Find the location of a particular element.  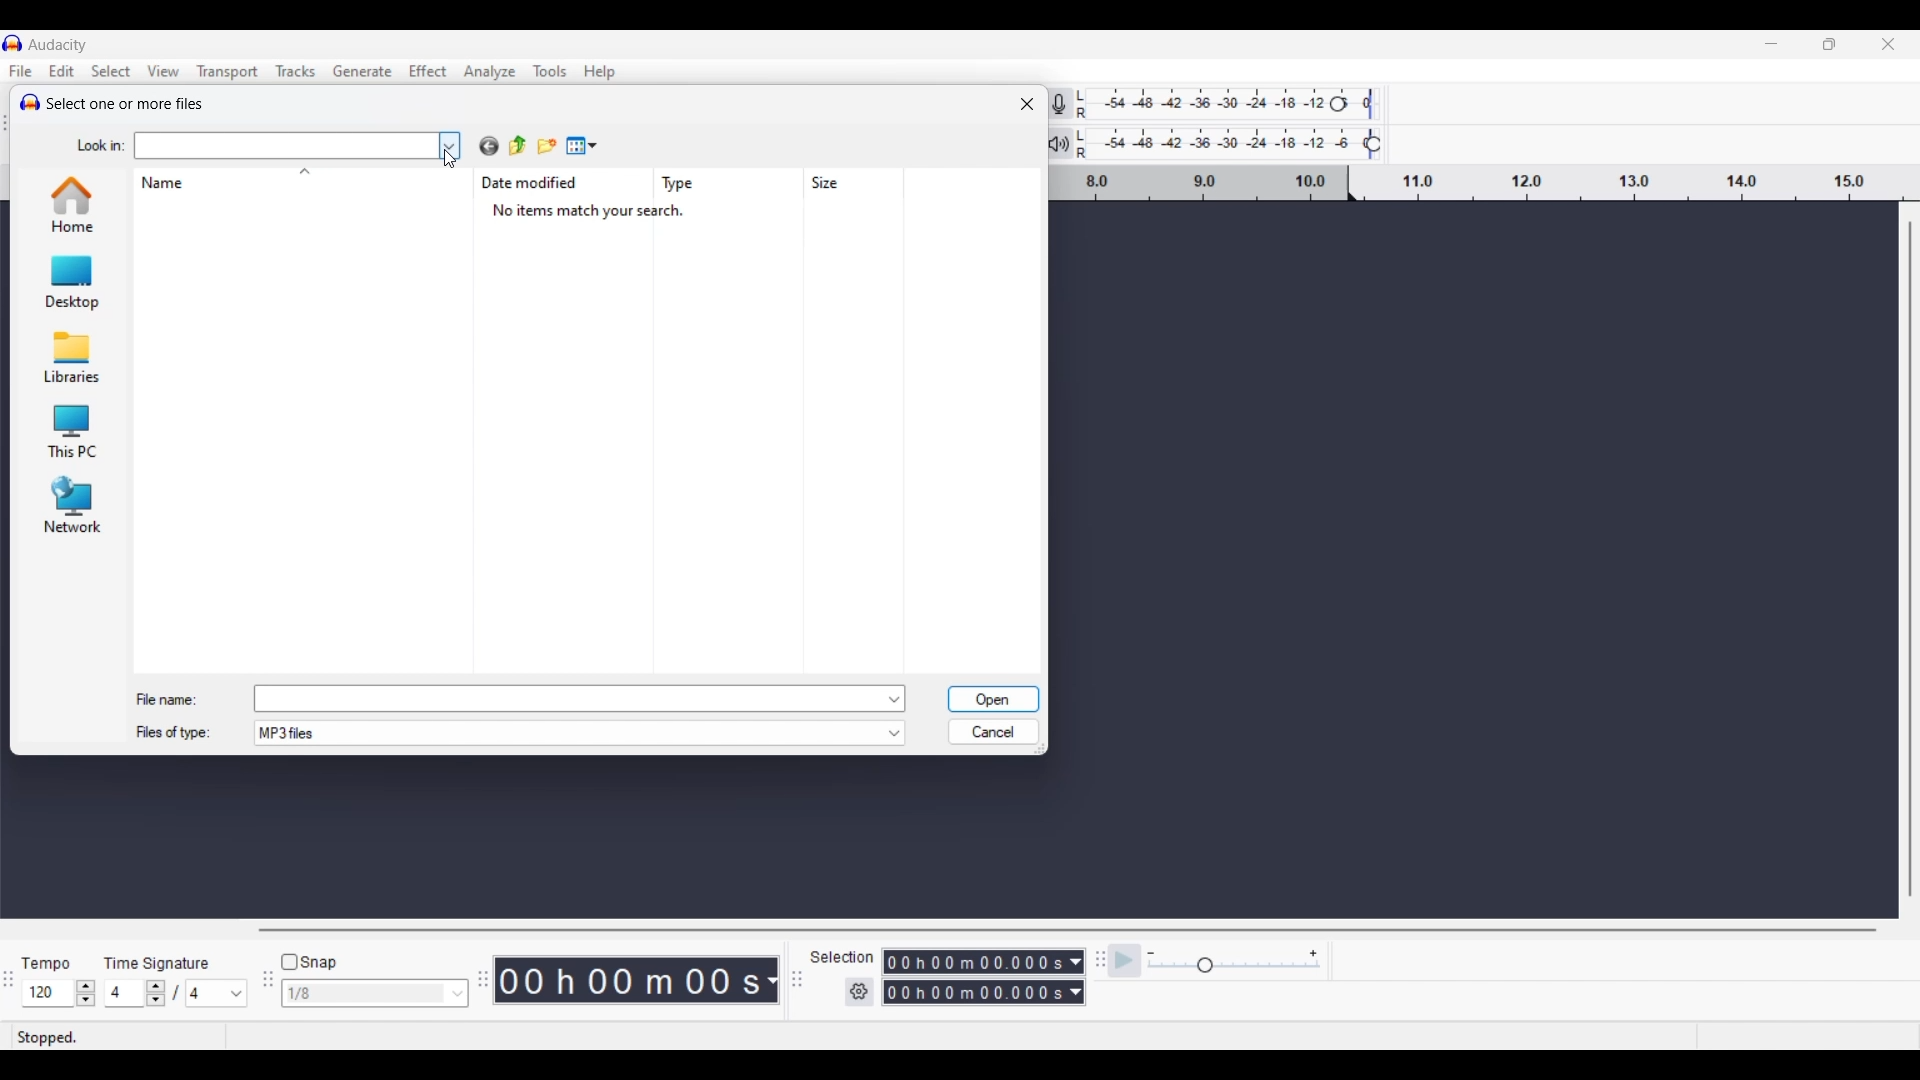

Up one level is located at coordinates (518, 146).